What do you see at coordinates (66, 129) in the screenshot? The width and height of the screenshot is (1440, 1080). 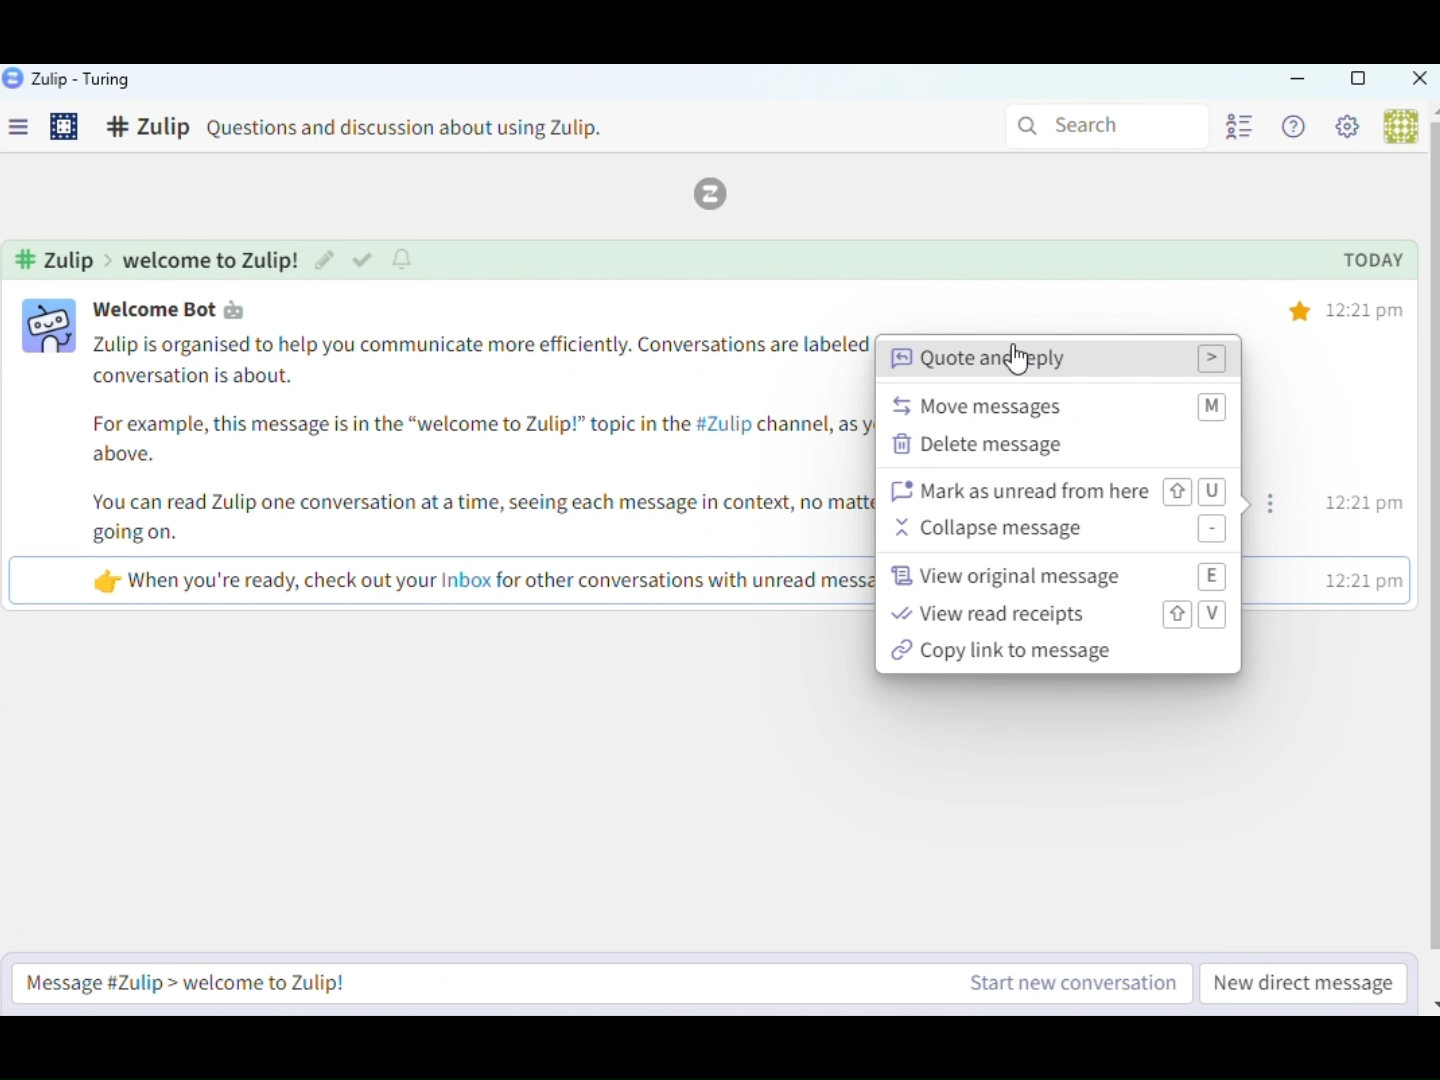 I see `Settings` at bounding box center [66, 129].